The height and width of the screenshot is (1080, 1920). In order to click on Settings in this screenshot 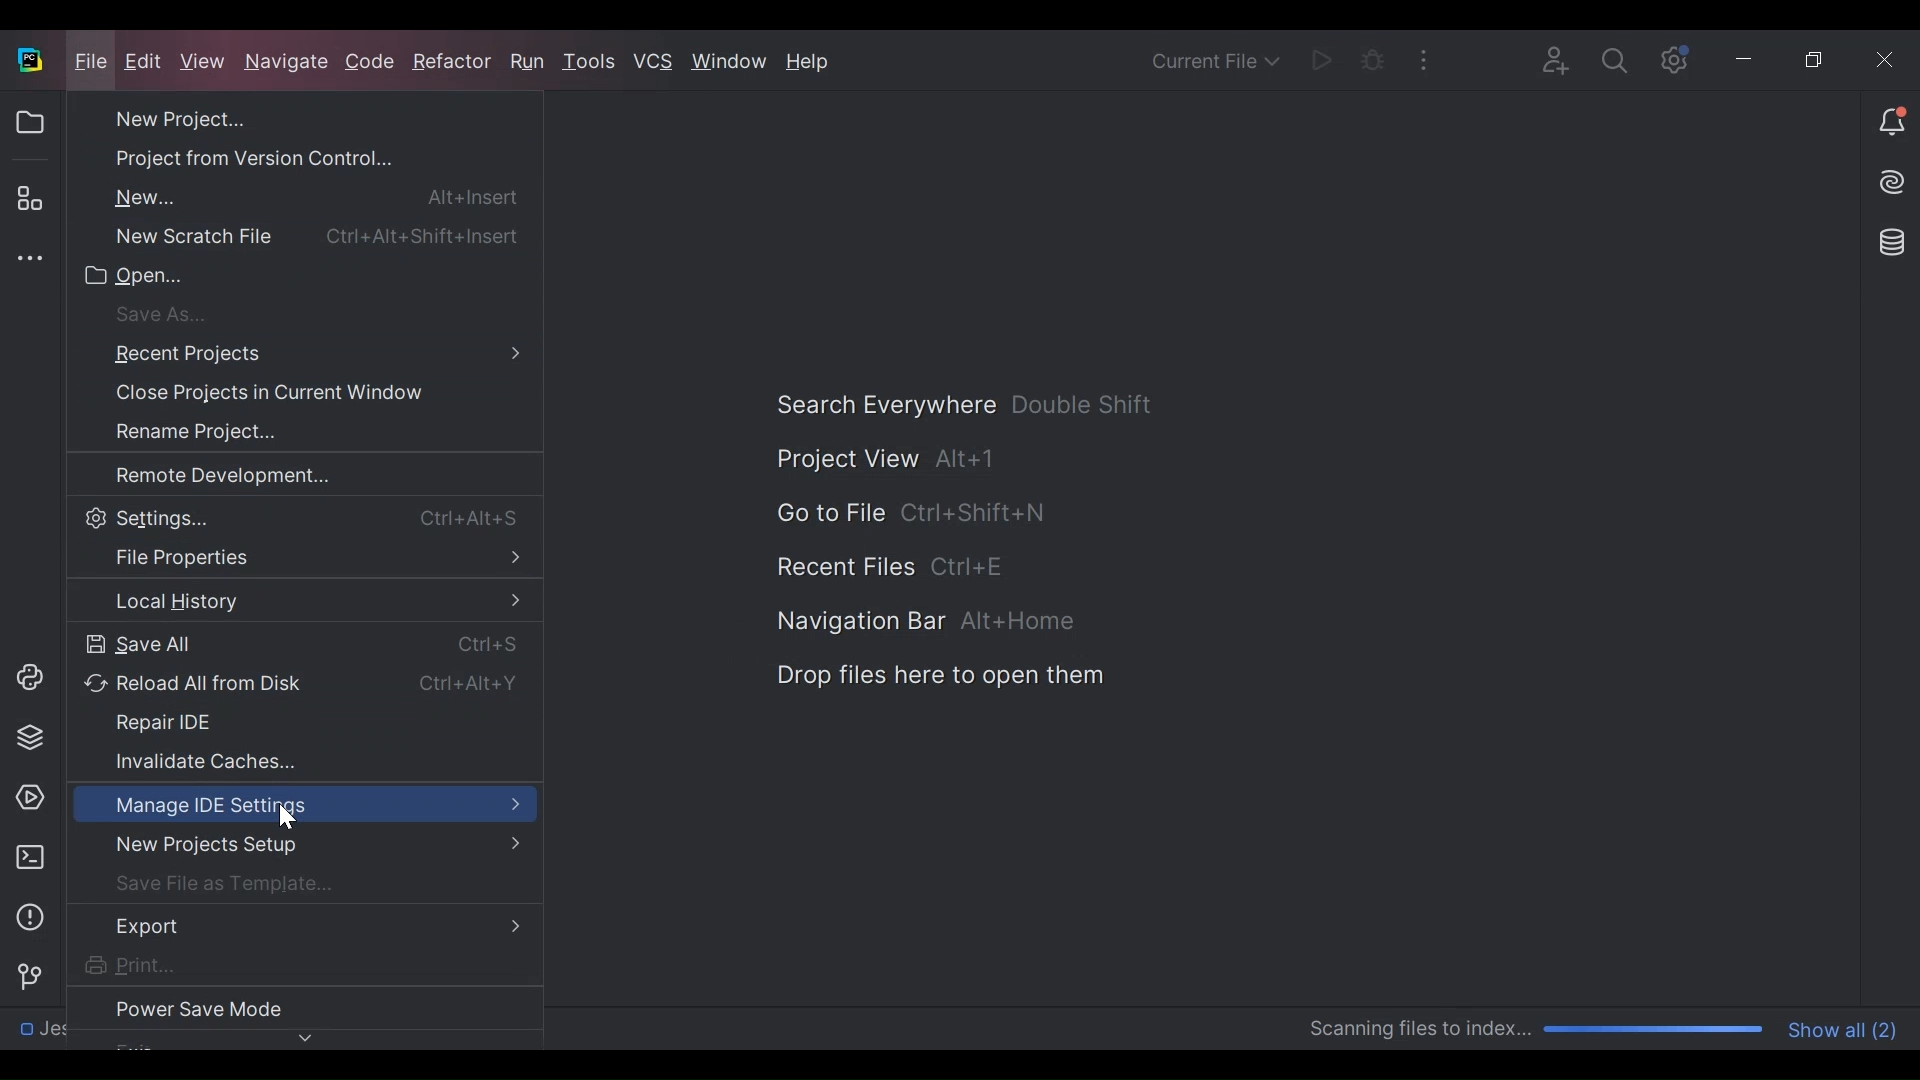, I will do `click(1614, 59)`.